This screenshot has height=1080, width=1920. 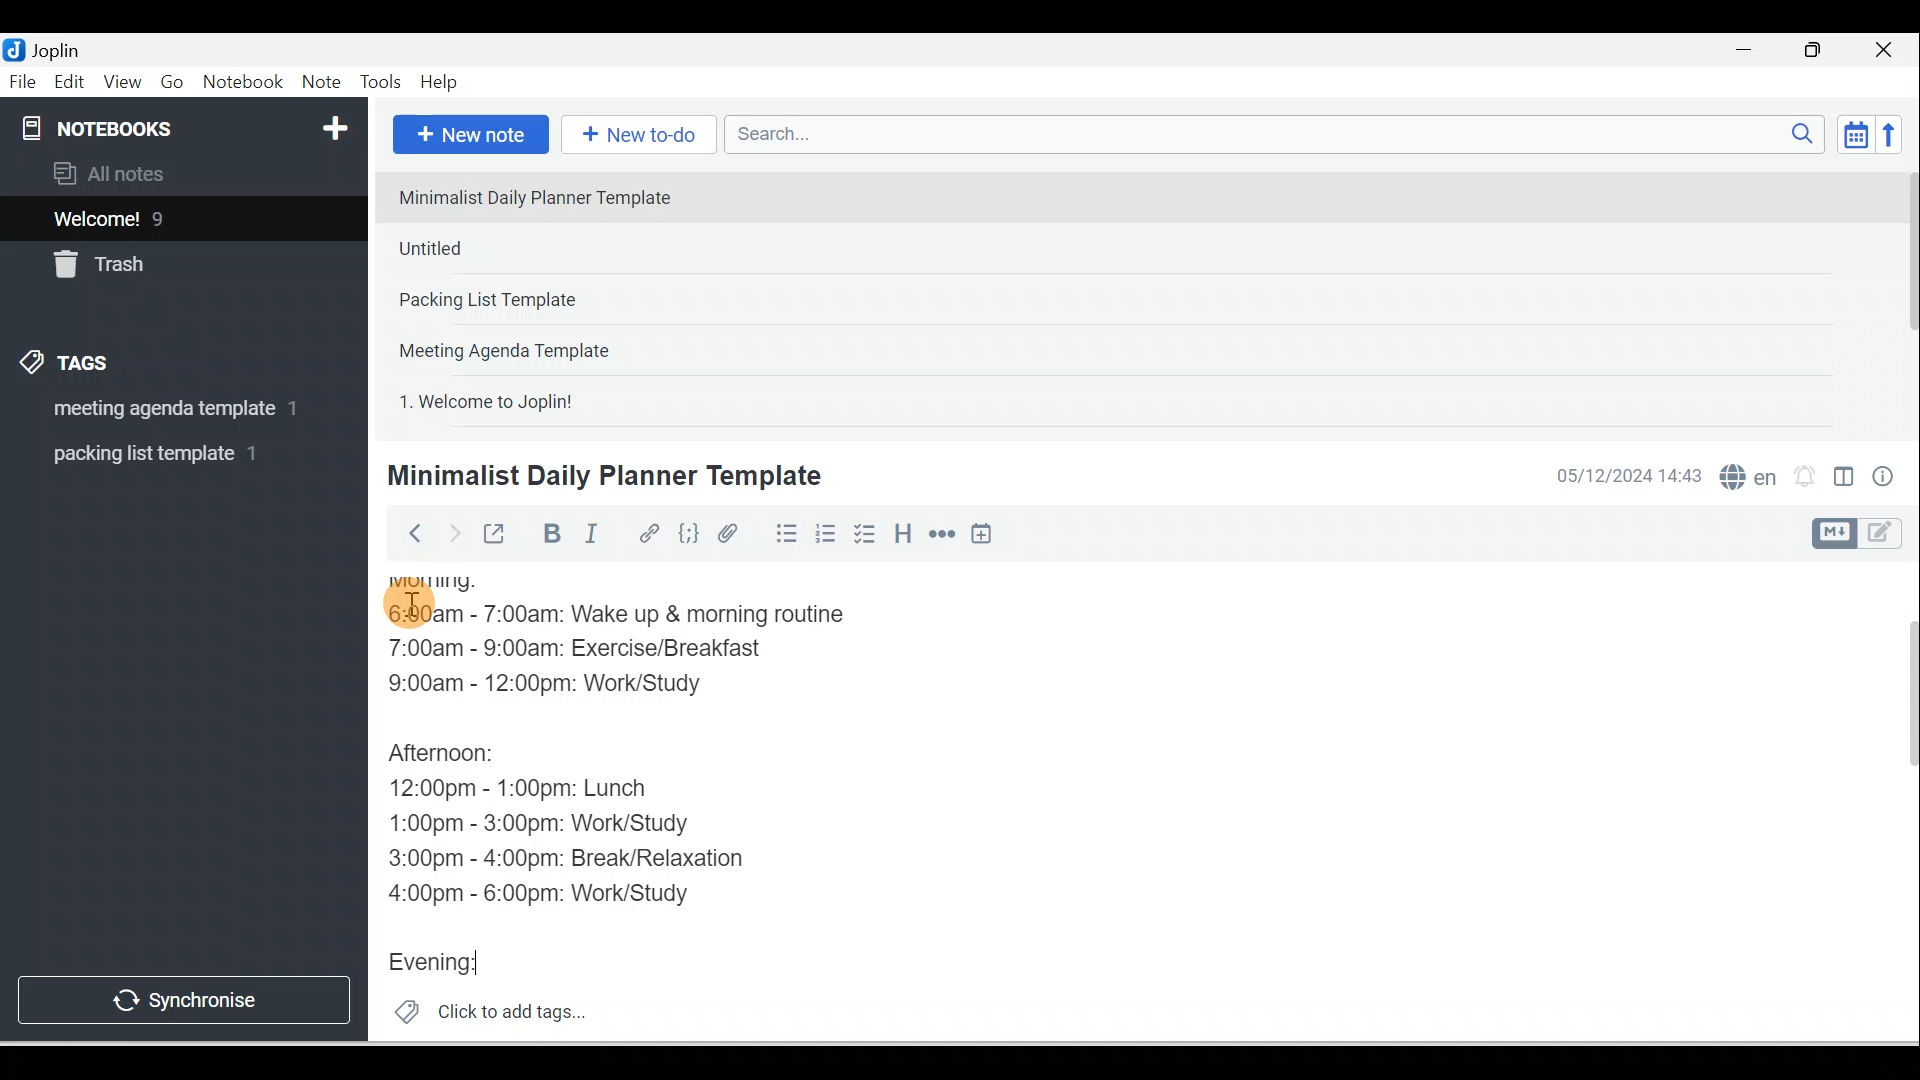 What do you see at coordinates (633, 613) in the screenshot?
I see `6:00am - 7:00am: Wake up & morning routine` at bounding box center [633, 613].